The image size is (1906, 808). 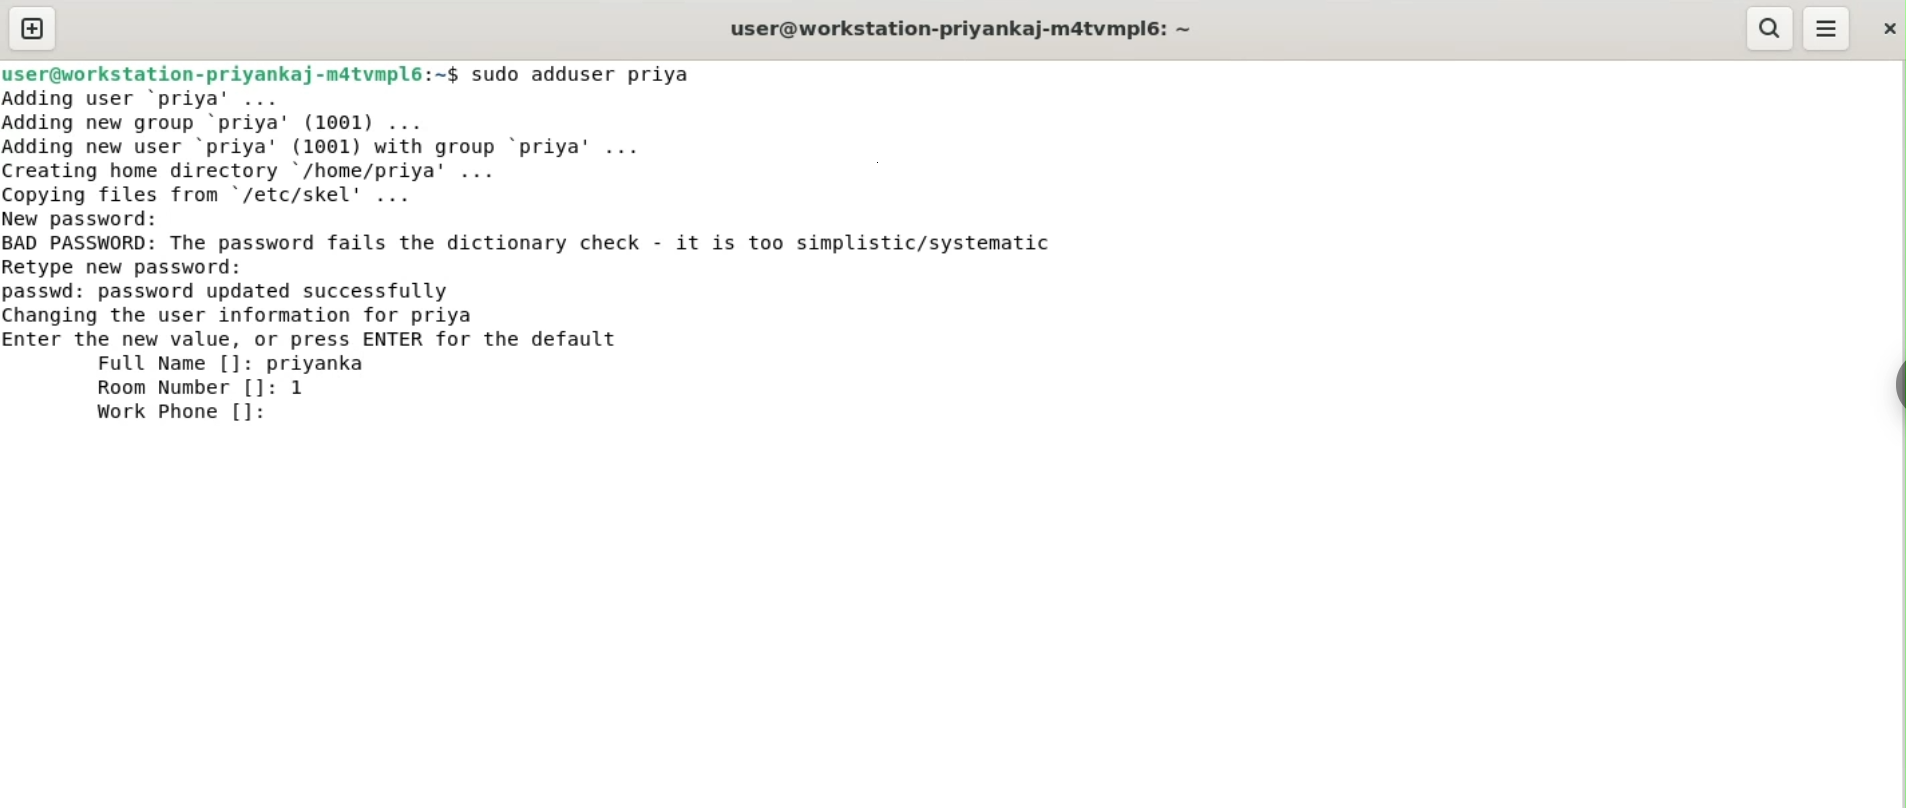 What do you see at coordinates (333, 147) in the screenshot?
I see `Adding user ‘priya' ...

Adding new group ‘priya’ (1001) ...

Adding new user ‘priya' (1001) with group ‘priya' ...
Creating home directory '/home/priya' ...

Copying files from "/etc/skel' ...` at bounding box center [333, 147].